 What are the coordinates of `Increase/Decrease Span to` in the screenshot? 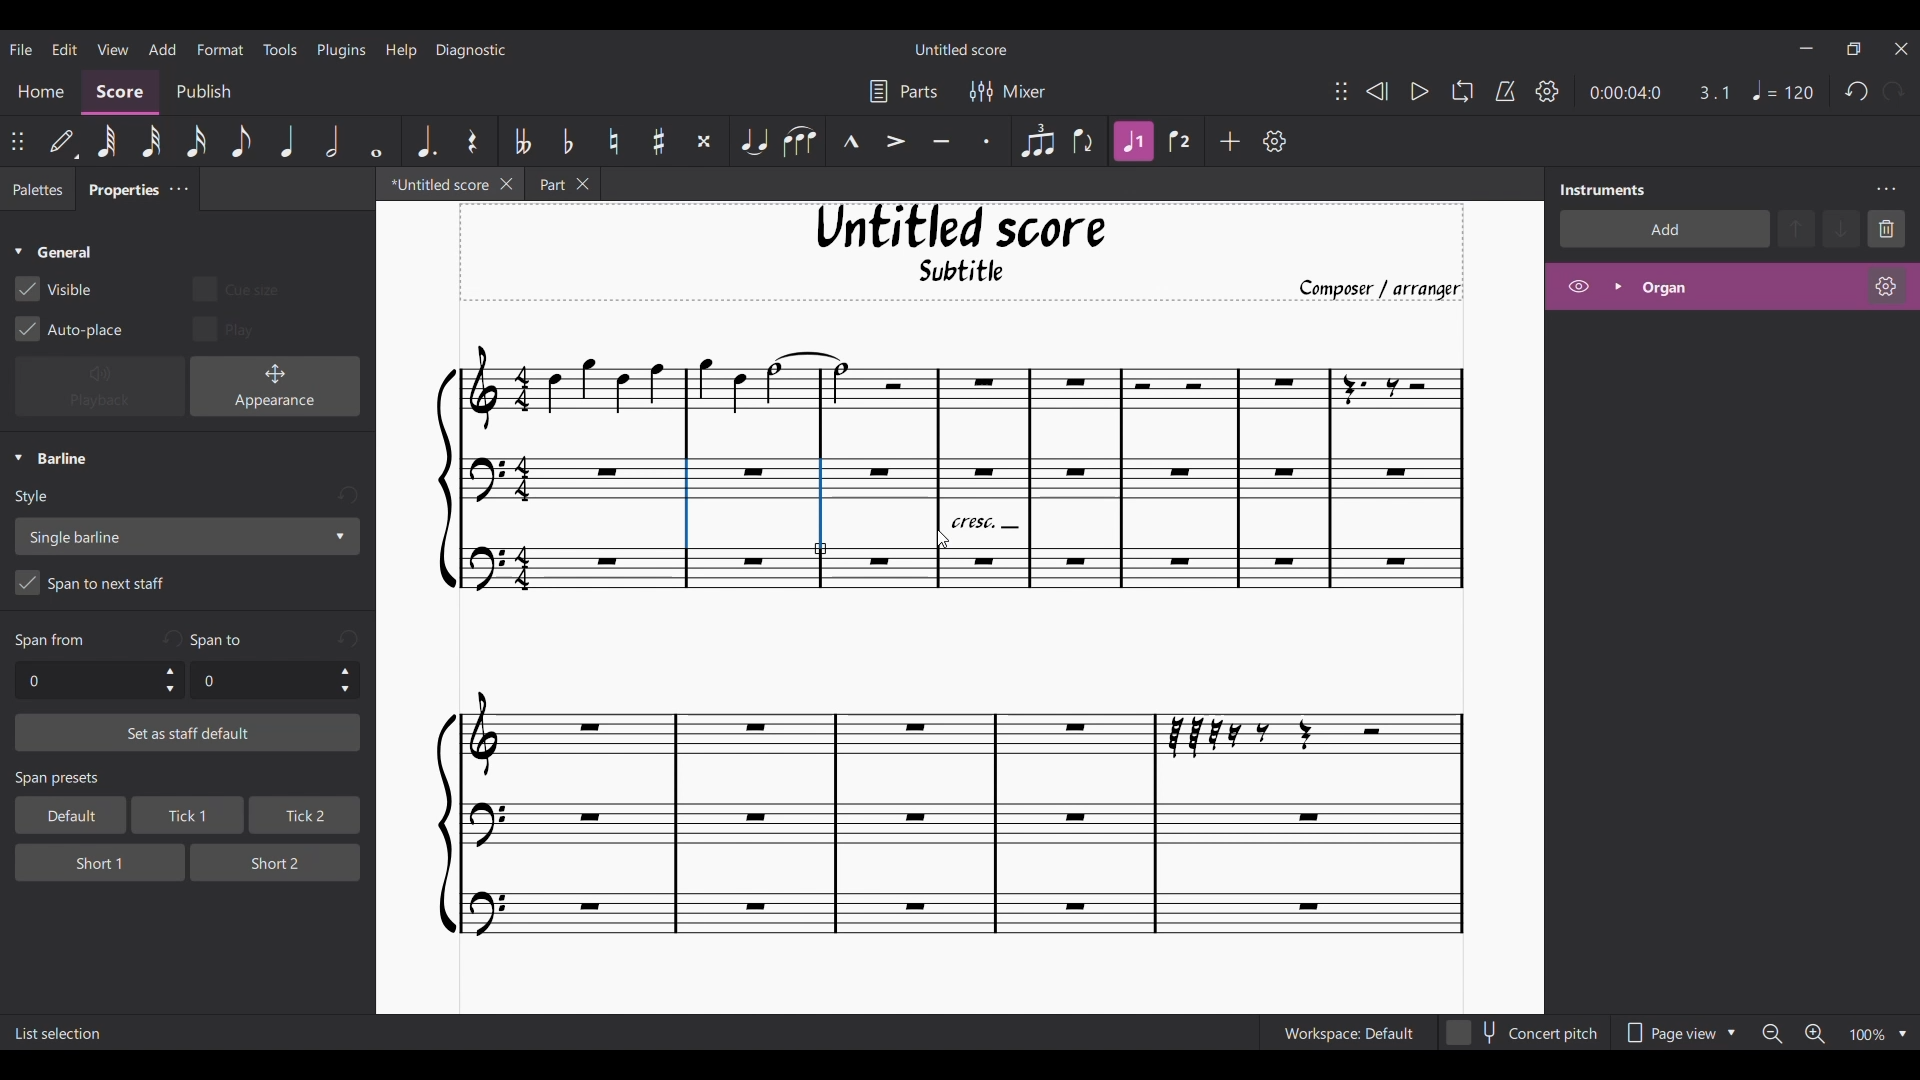 It's located at (345, 681).